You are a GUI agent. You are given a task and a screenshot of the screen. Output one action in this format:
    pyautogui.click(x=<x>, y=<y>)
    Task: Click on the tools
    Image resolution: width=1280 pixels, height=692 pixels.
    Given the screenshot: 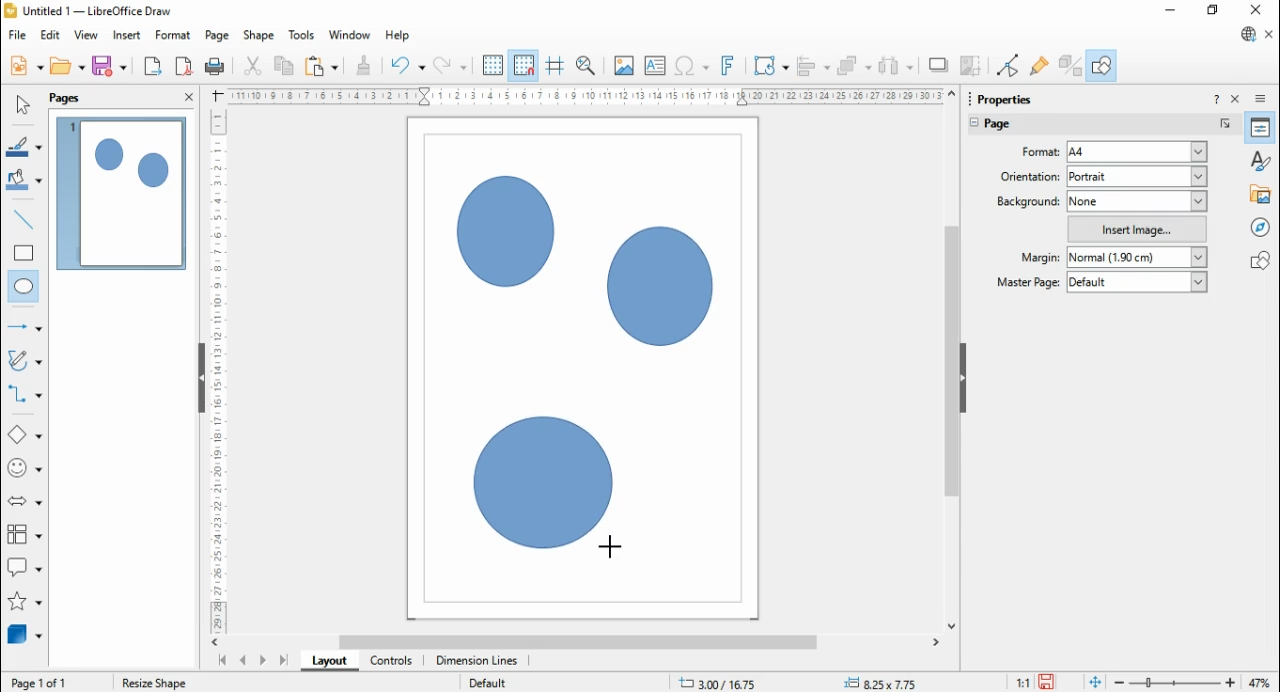 What is the action you would take?
    pyautogui.click(x=303, y=36)
    